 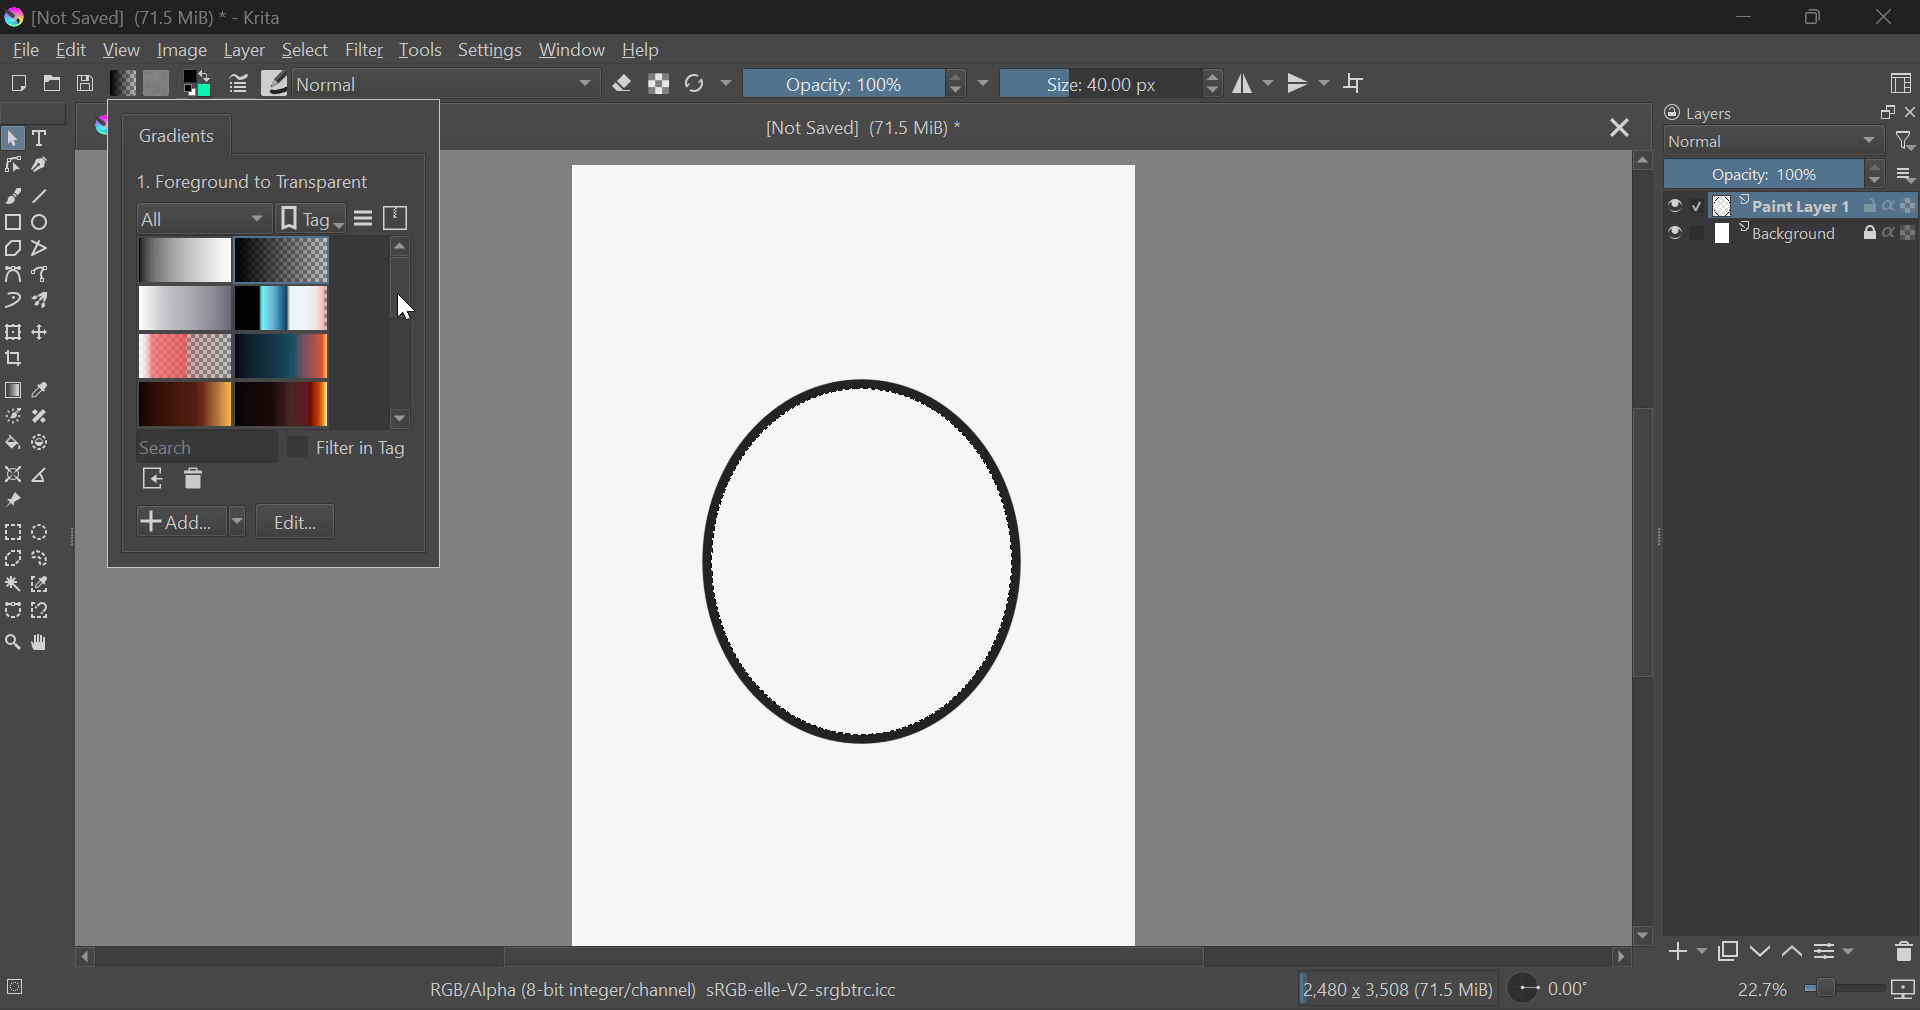 I want to click on Rectangle Selection, so click(x=16, y=530).